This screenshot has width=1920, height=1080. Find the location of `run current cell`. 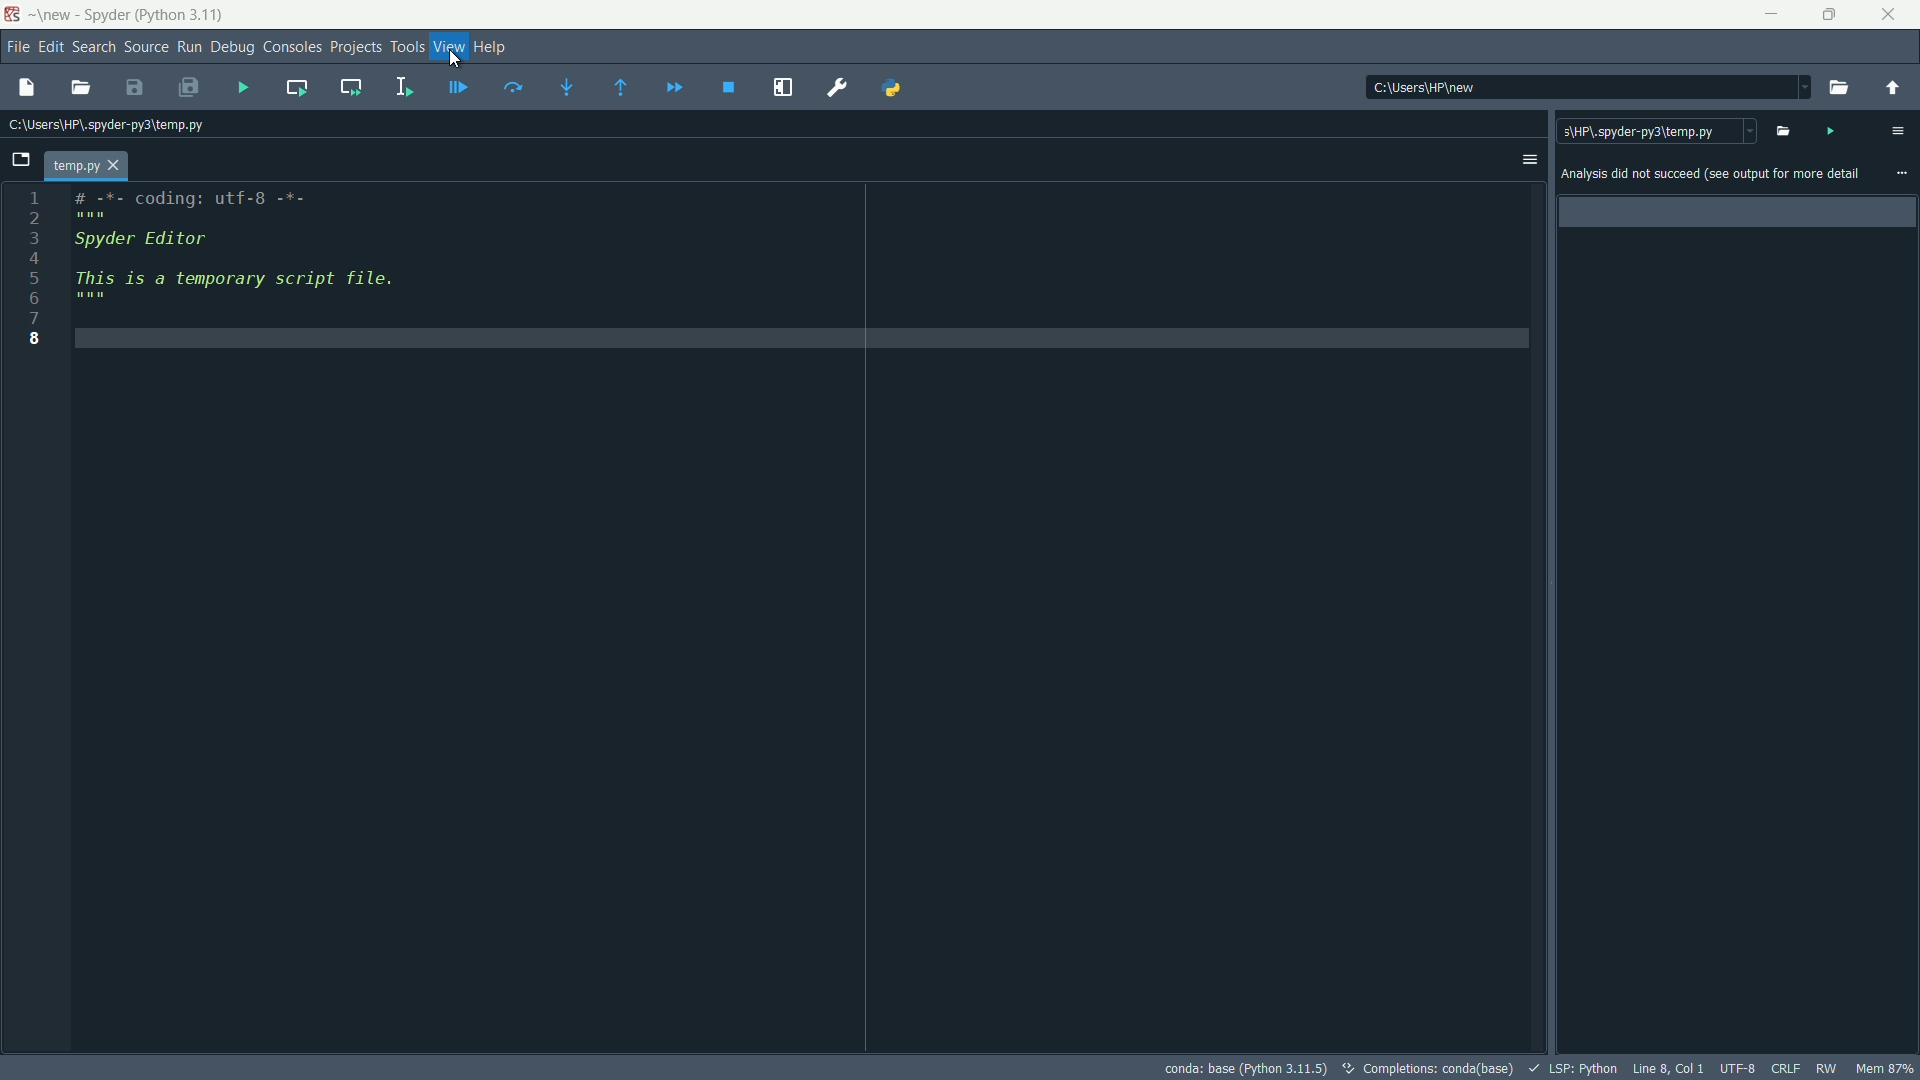

run current cell is located at coordinates (297, 89).